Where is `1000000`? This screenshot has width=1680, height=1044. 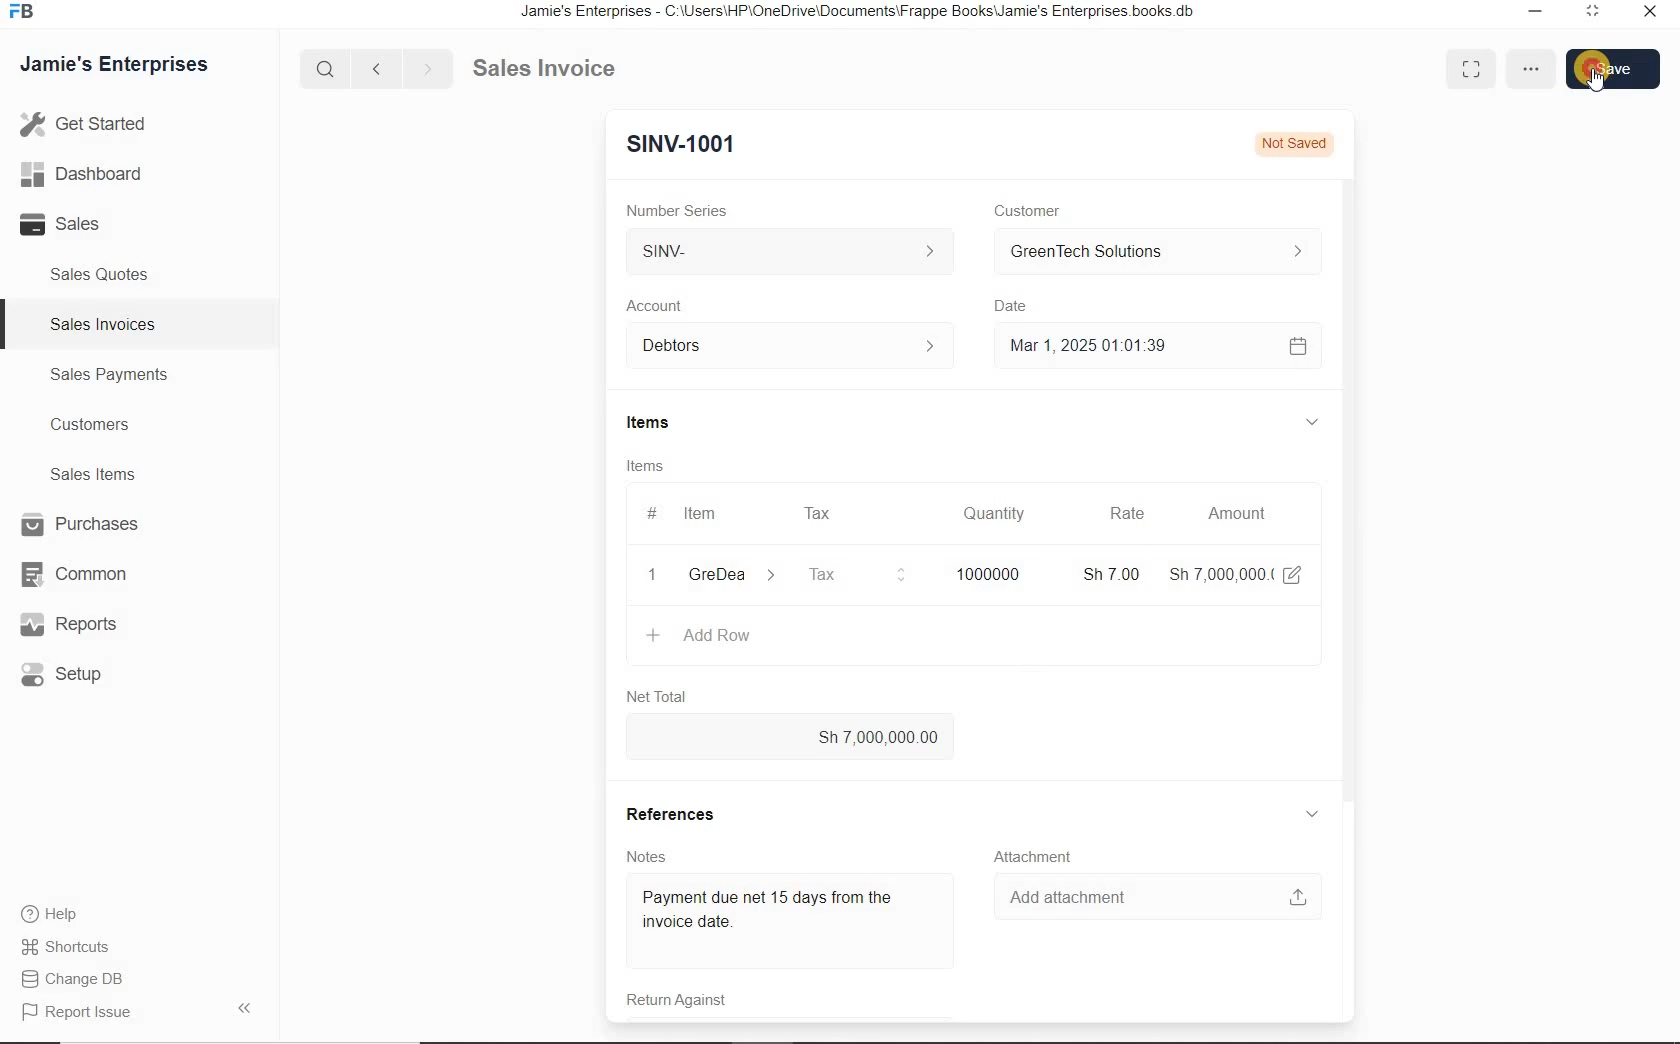
1000000 is located at coordinates (985, 573).